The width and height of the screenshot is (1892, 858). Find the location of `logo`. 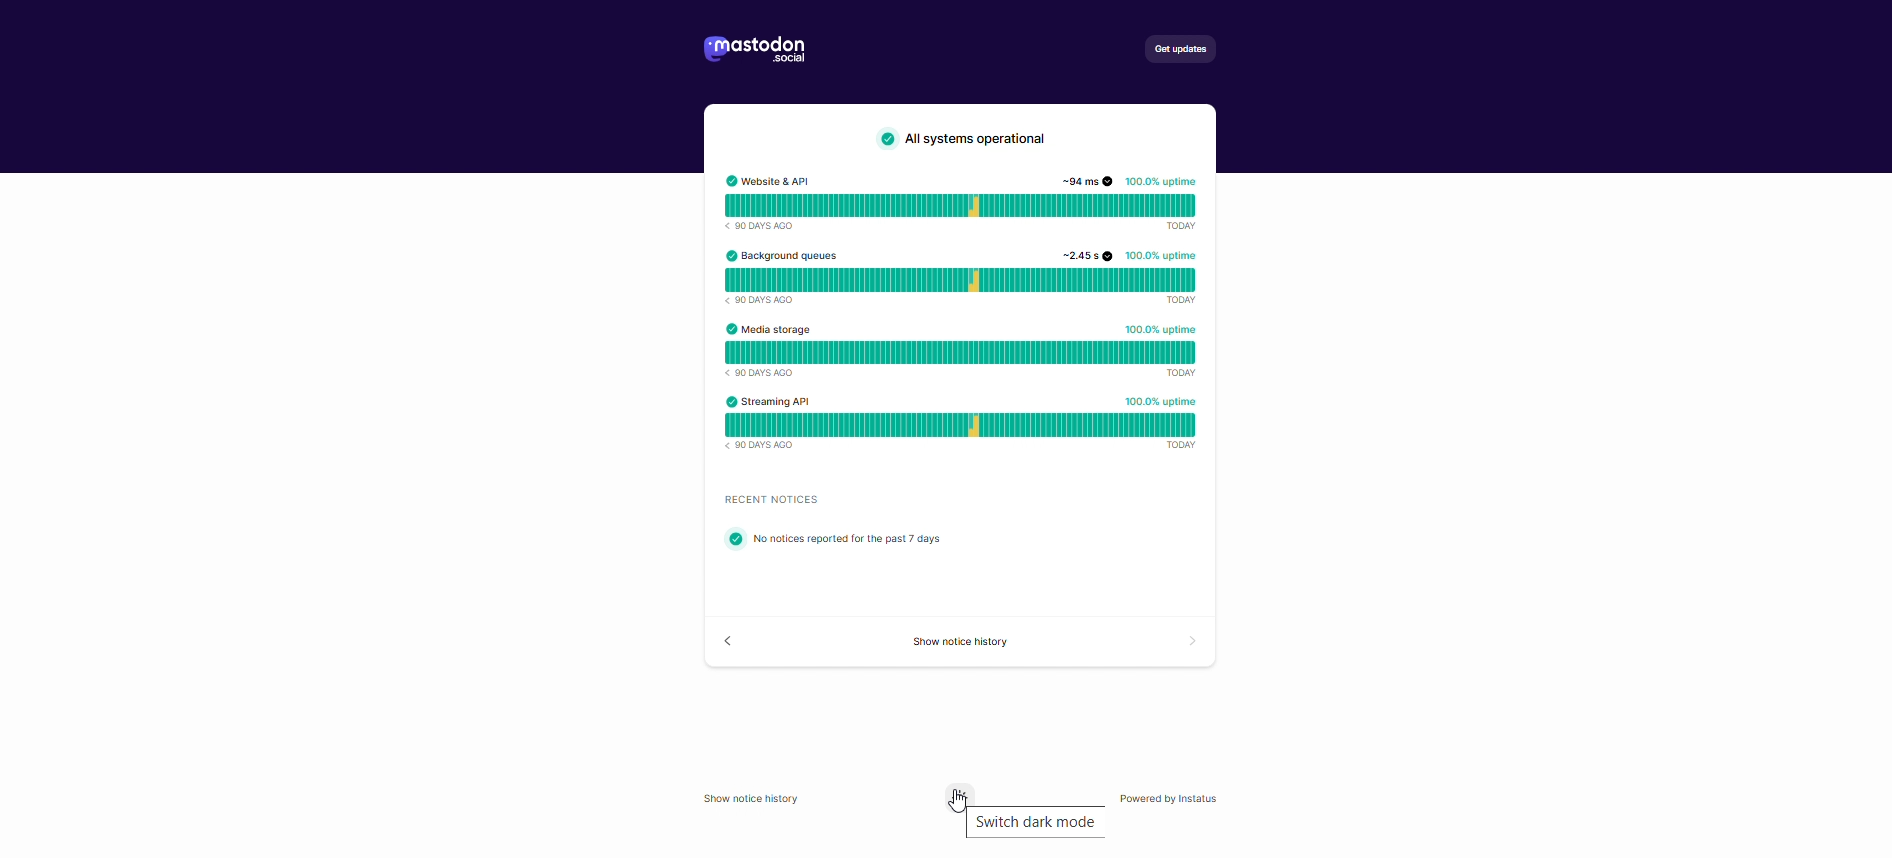

logo is located at coordinates (765, 48).